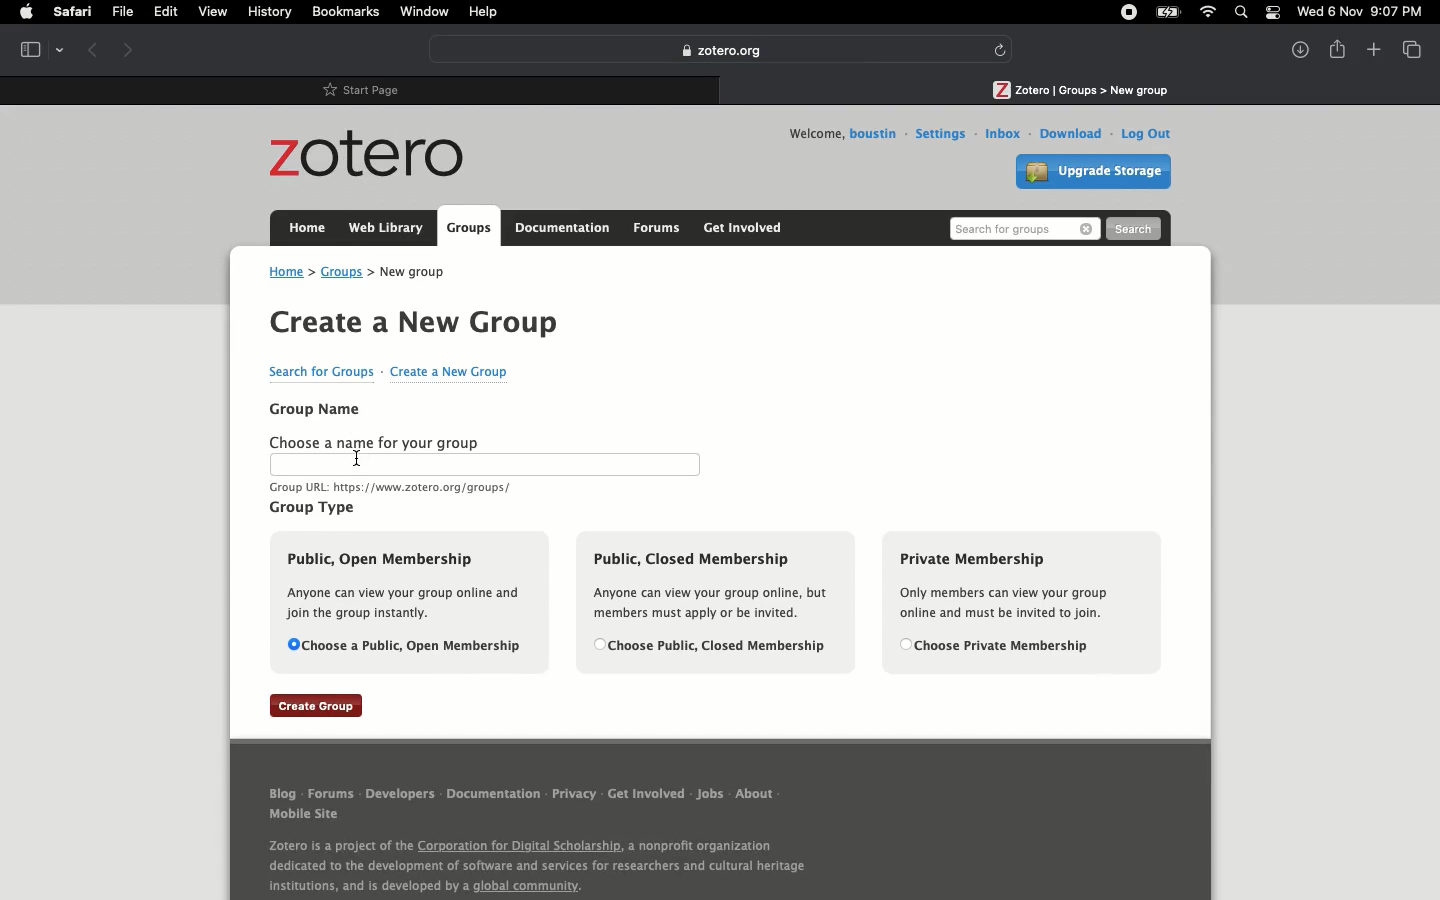  What do you see at coordinates (810, 133) in the screenshot?
I see `Welcome` at bounding box center [810, 133].